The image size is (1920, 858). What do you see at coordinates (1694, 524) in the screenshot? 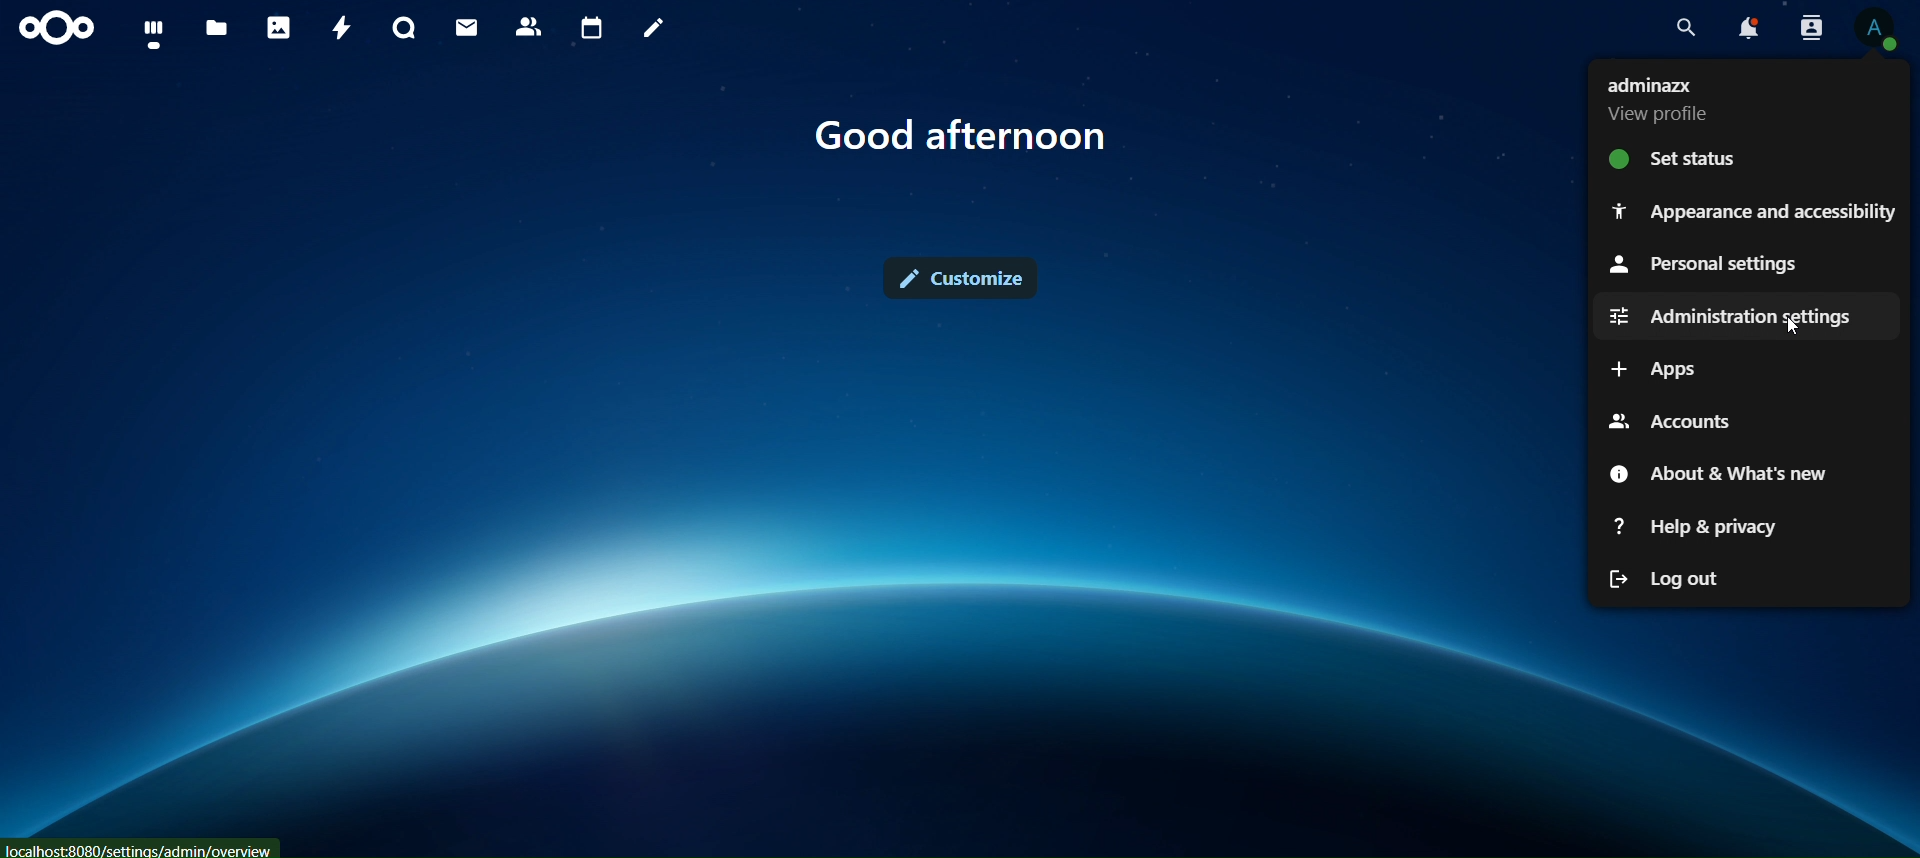
I see `help 7 privacy` at bounding box center [1694, 524].